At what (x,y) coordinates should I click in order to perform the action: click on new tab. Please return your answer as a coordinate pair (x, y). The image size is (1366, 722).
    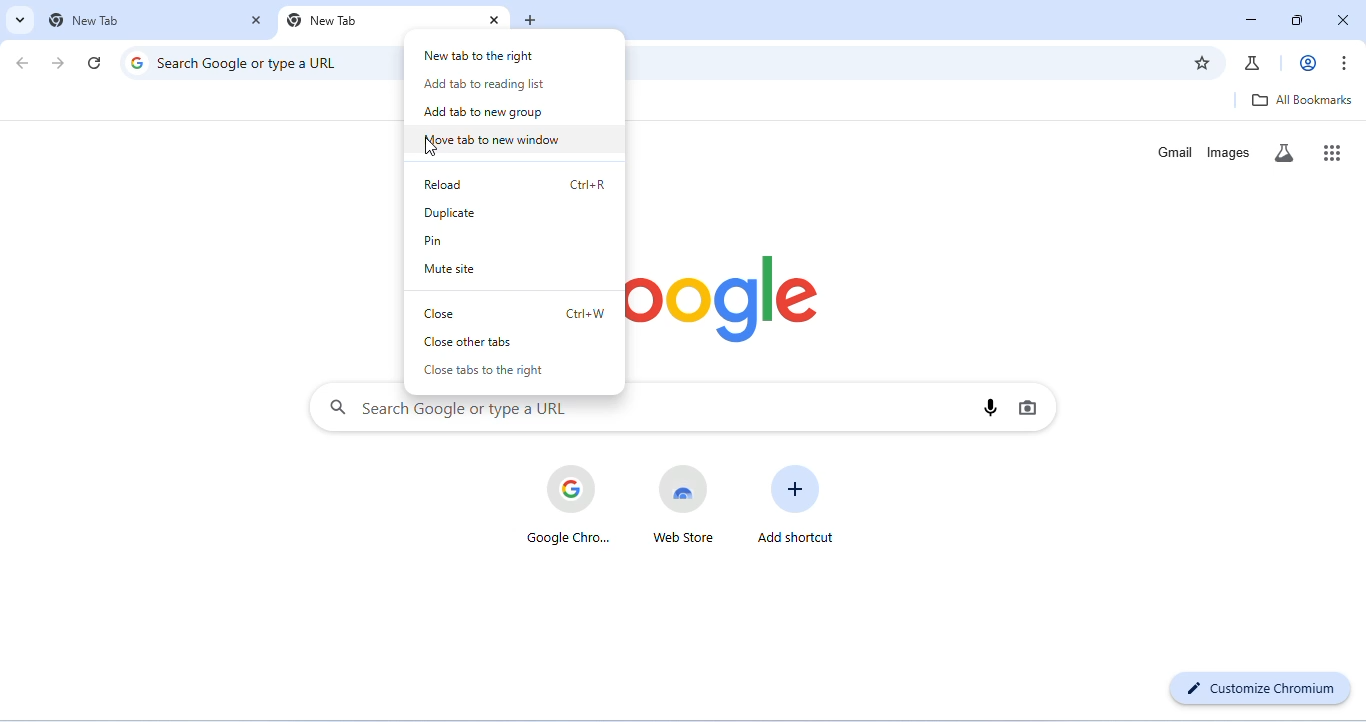
    Looking at the image, I should click on (97, 18).